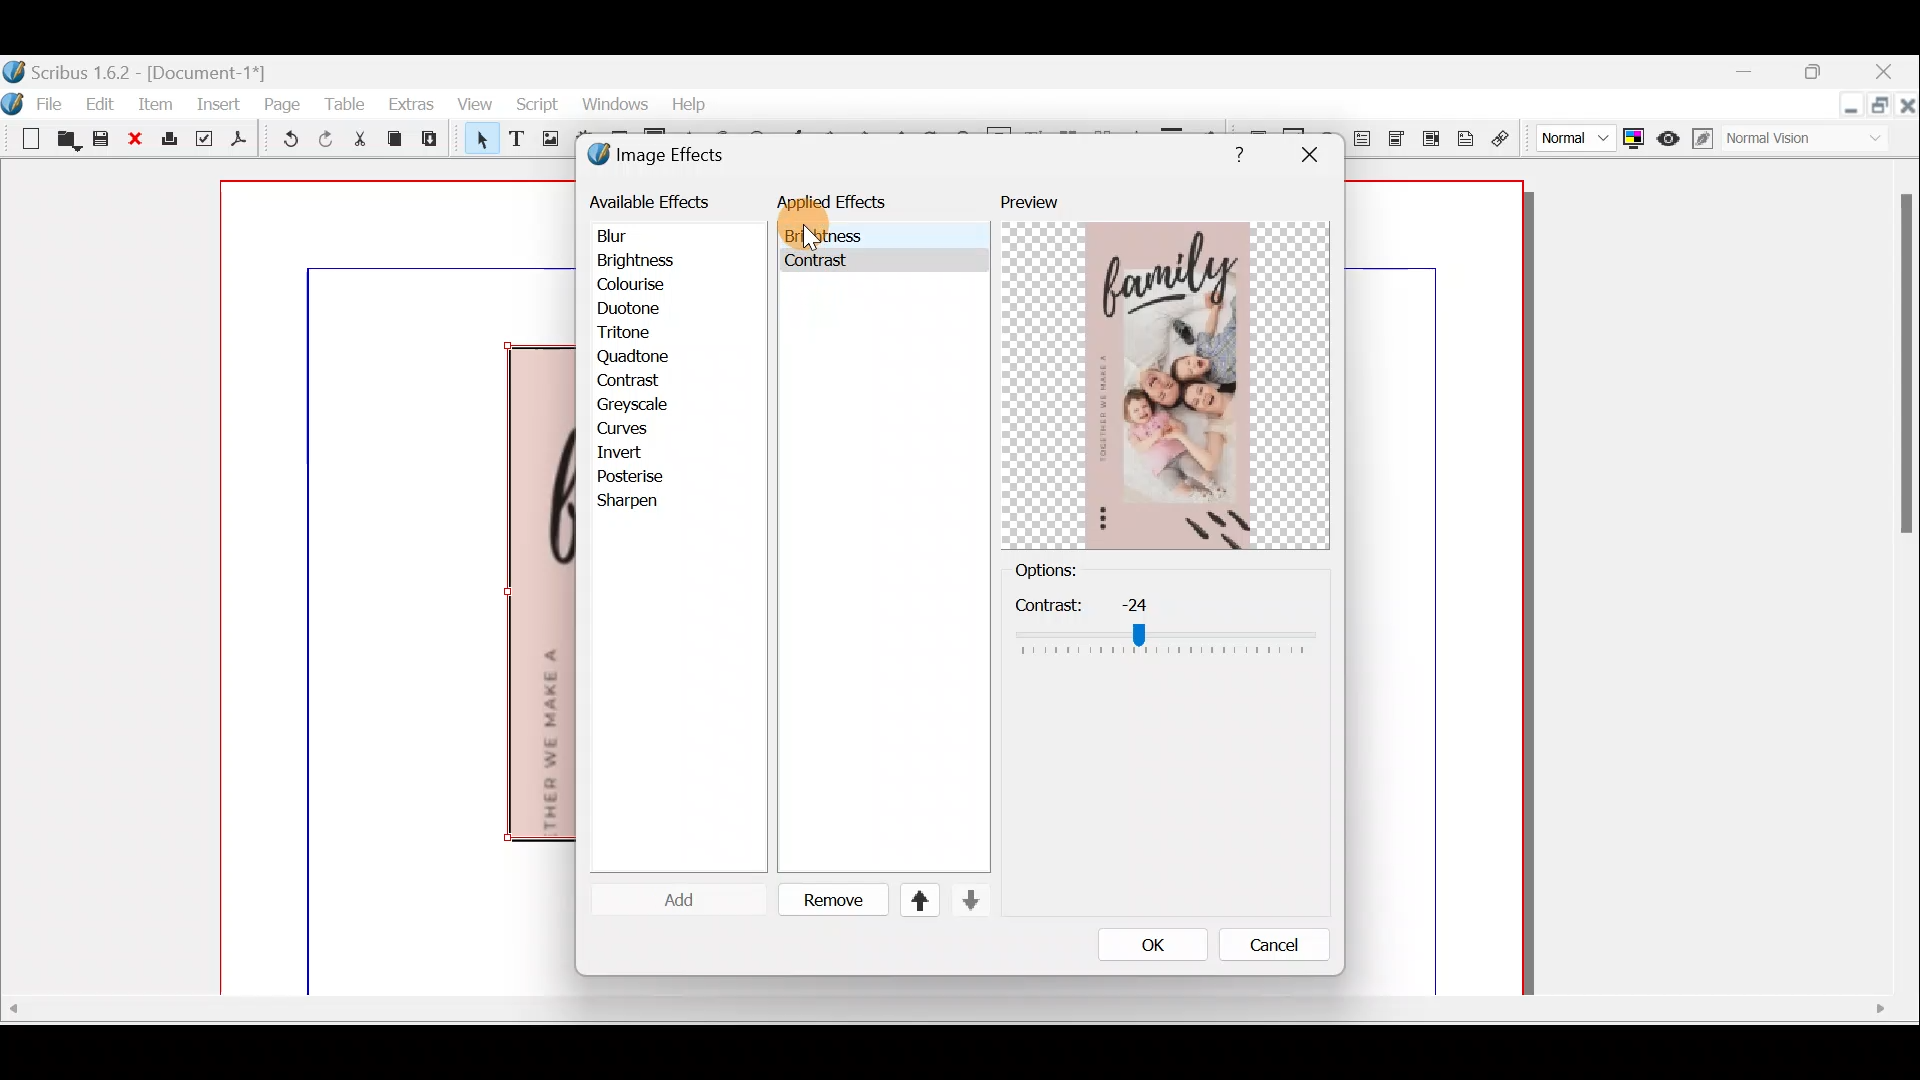 The width and height of the screenshot is (1920, 1080). Describe the element at coordinates (820, 265) in the screenshot. I see `` at that location.